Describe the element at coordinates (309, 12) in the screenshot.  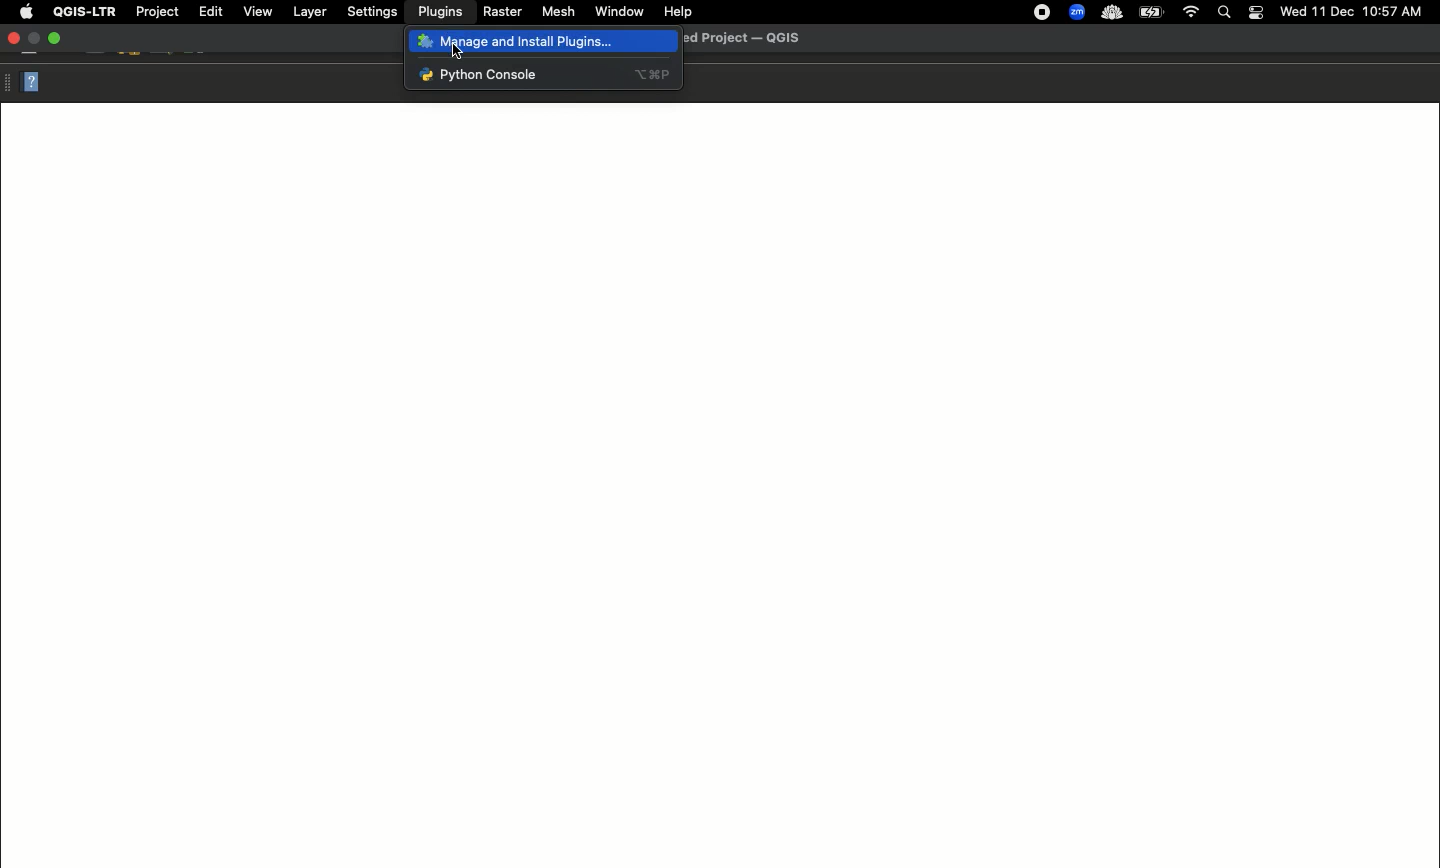
I see `Layer` at that location.